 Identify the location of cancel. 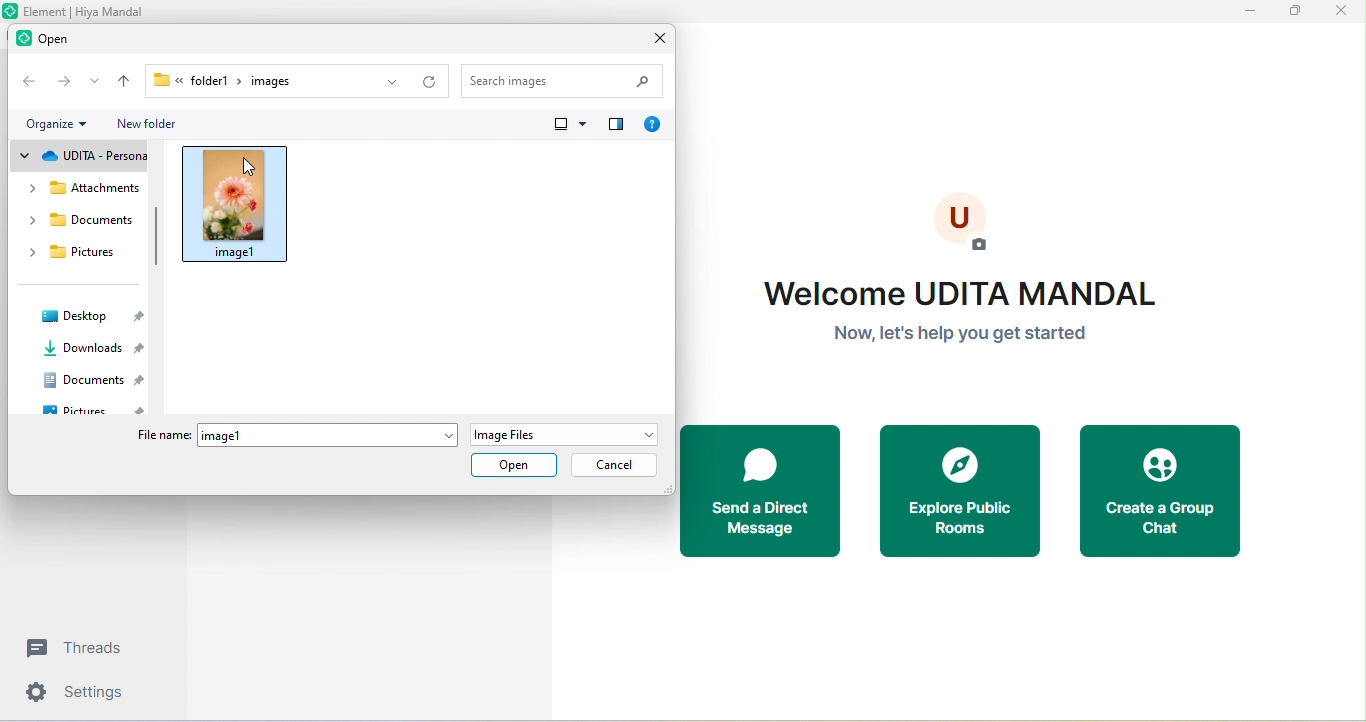
(617, 464).